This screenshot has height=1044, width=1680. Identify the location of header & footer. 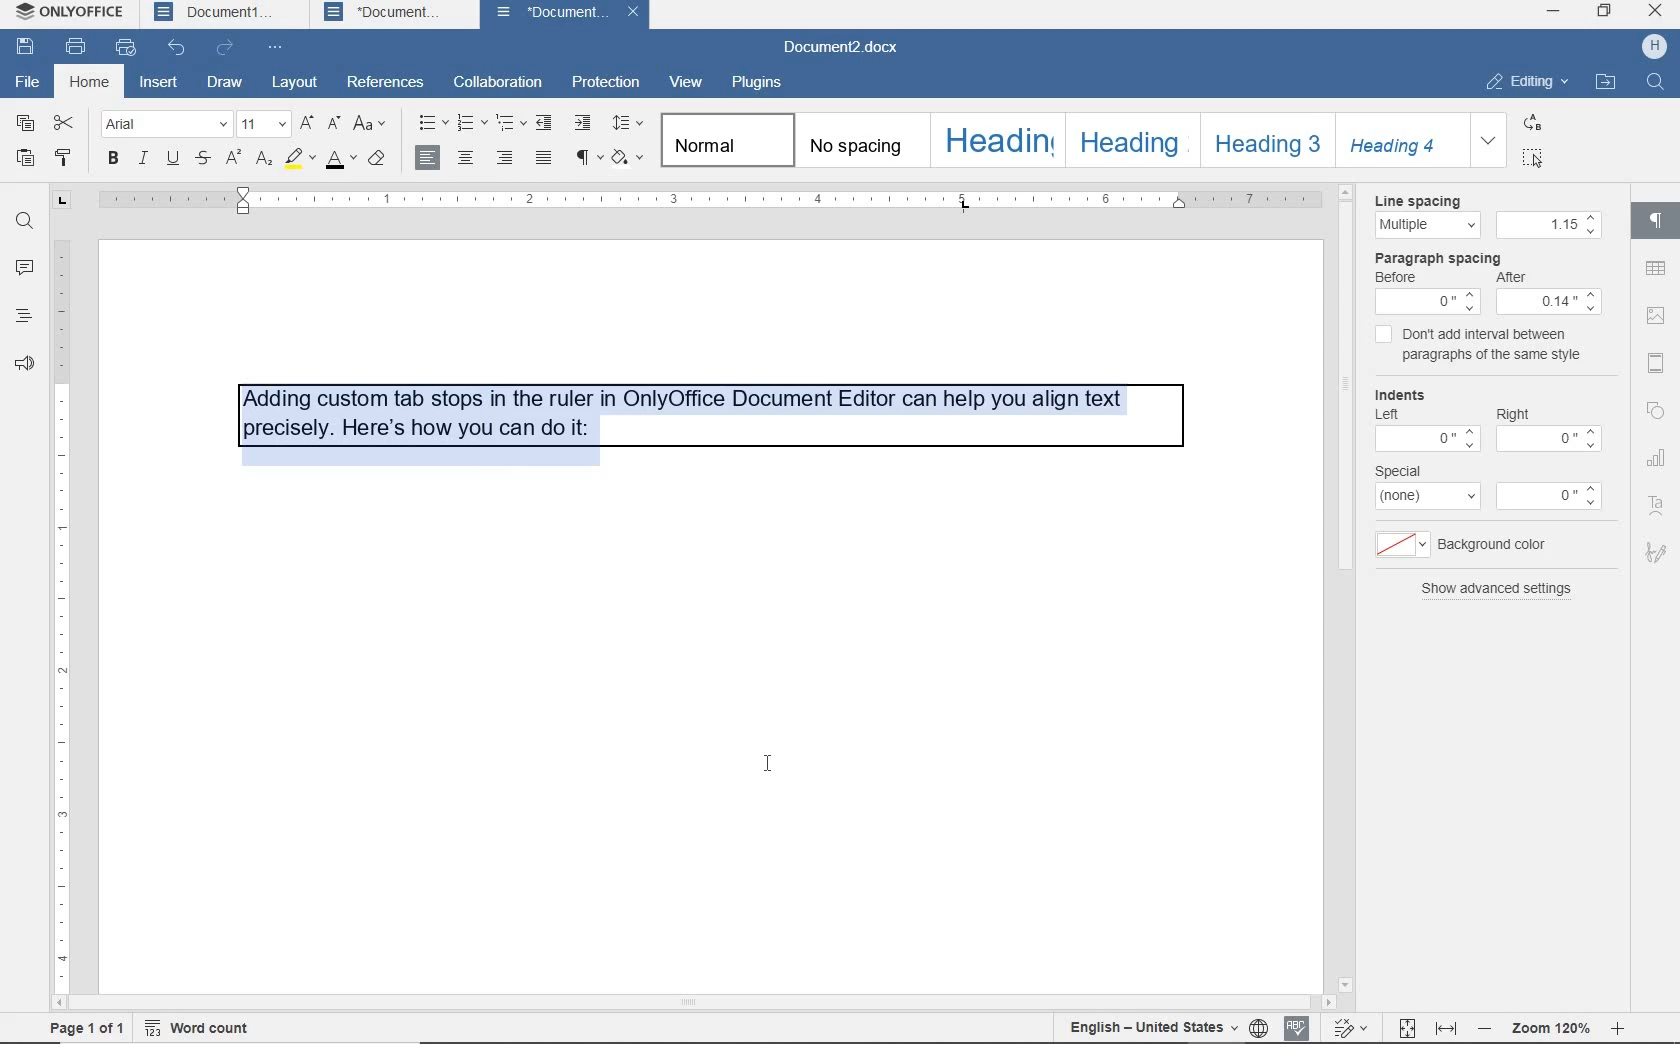
(1656, 363).